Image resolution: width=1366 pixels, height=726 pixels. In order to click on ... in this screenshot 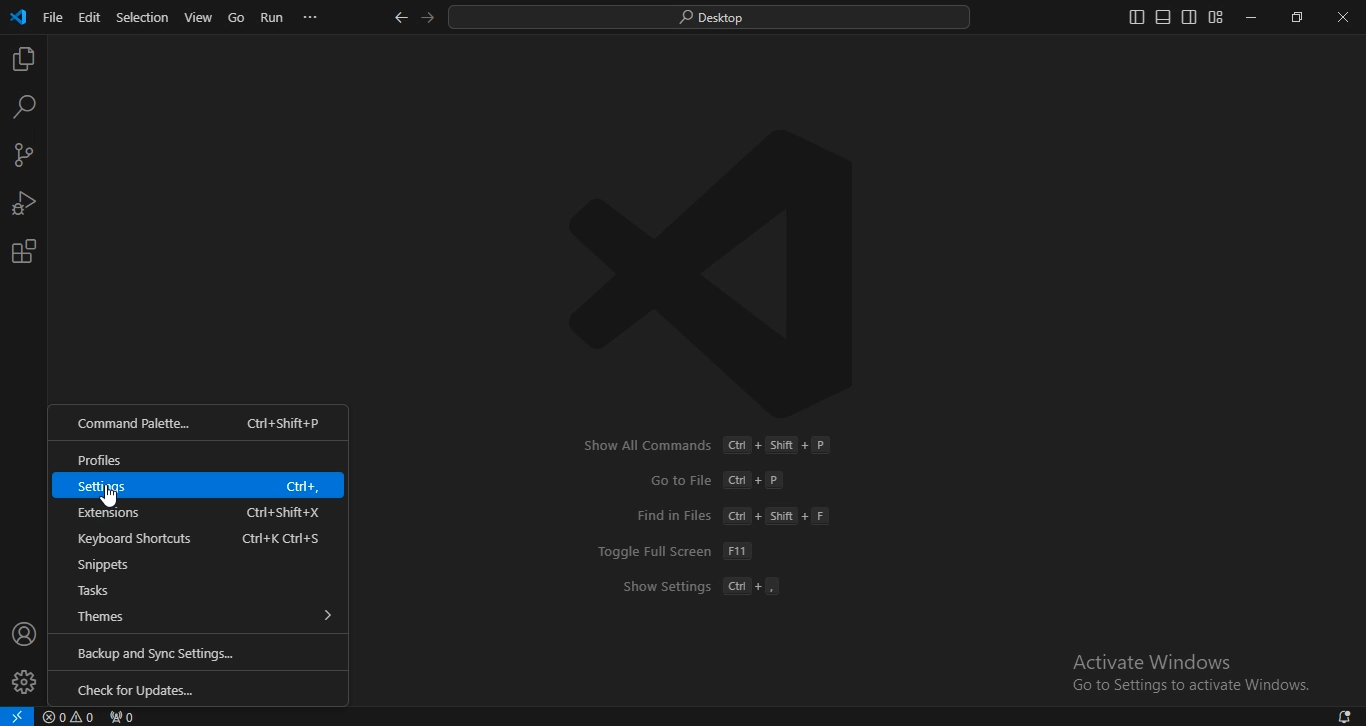, I will do `click(312, 21)`.